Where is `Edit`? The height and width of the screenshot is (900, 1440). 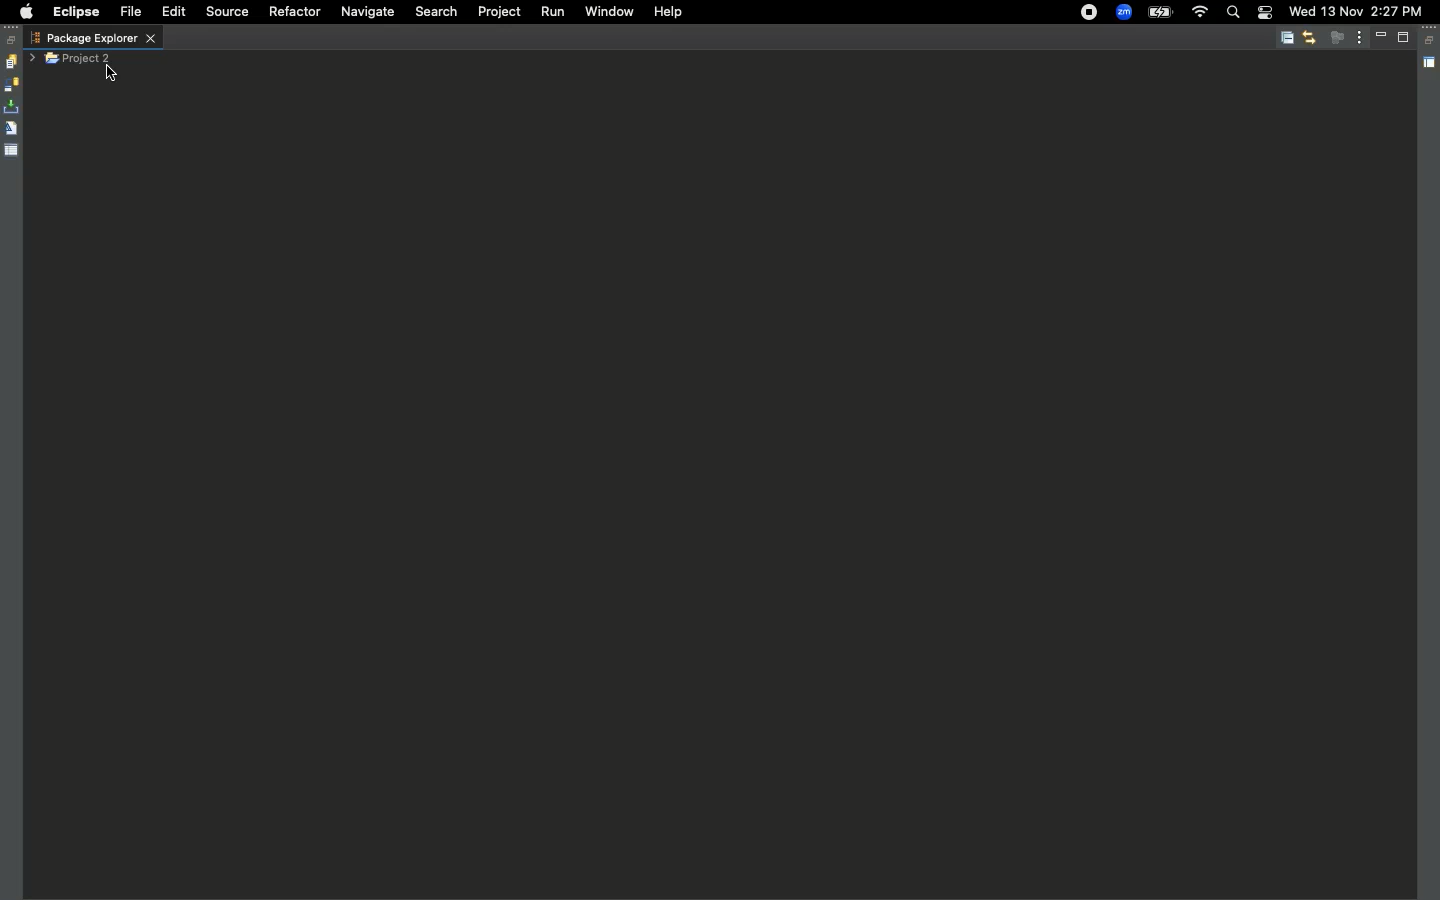 Edit is located at coordinates (170, 12).